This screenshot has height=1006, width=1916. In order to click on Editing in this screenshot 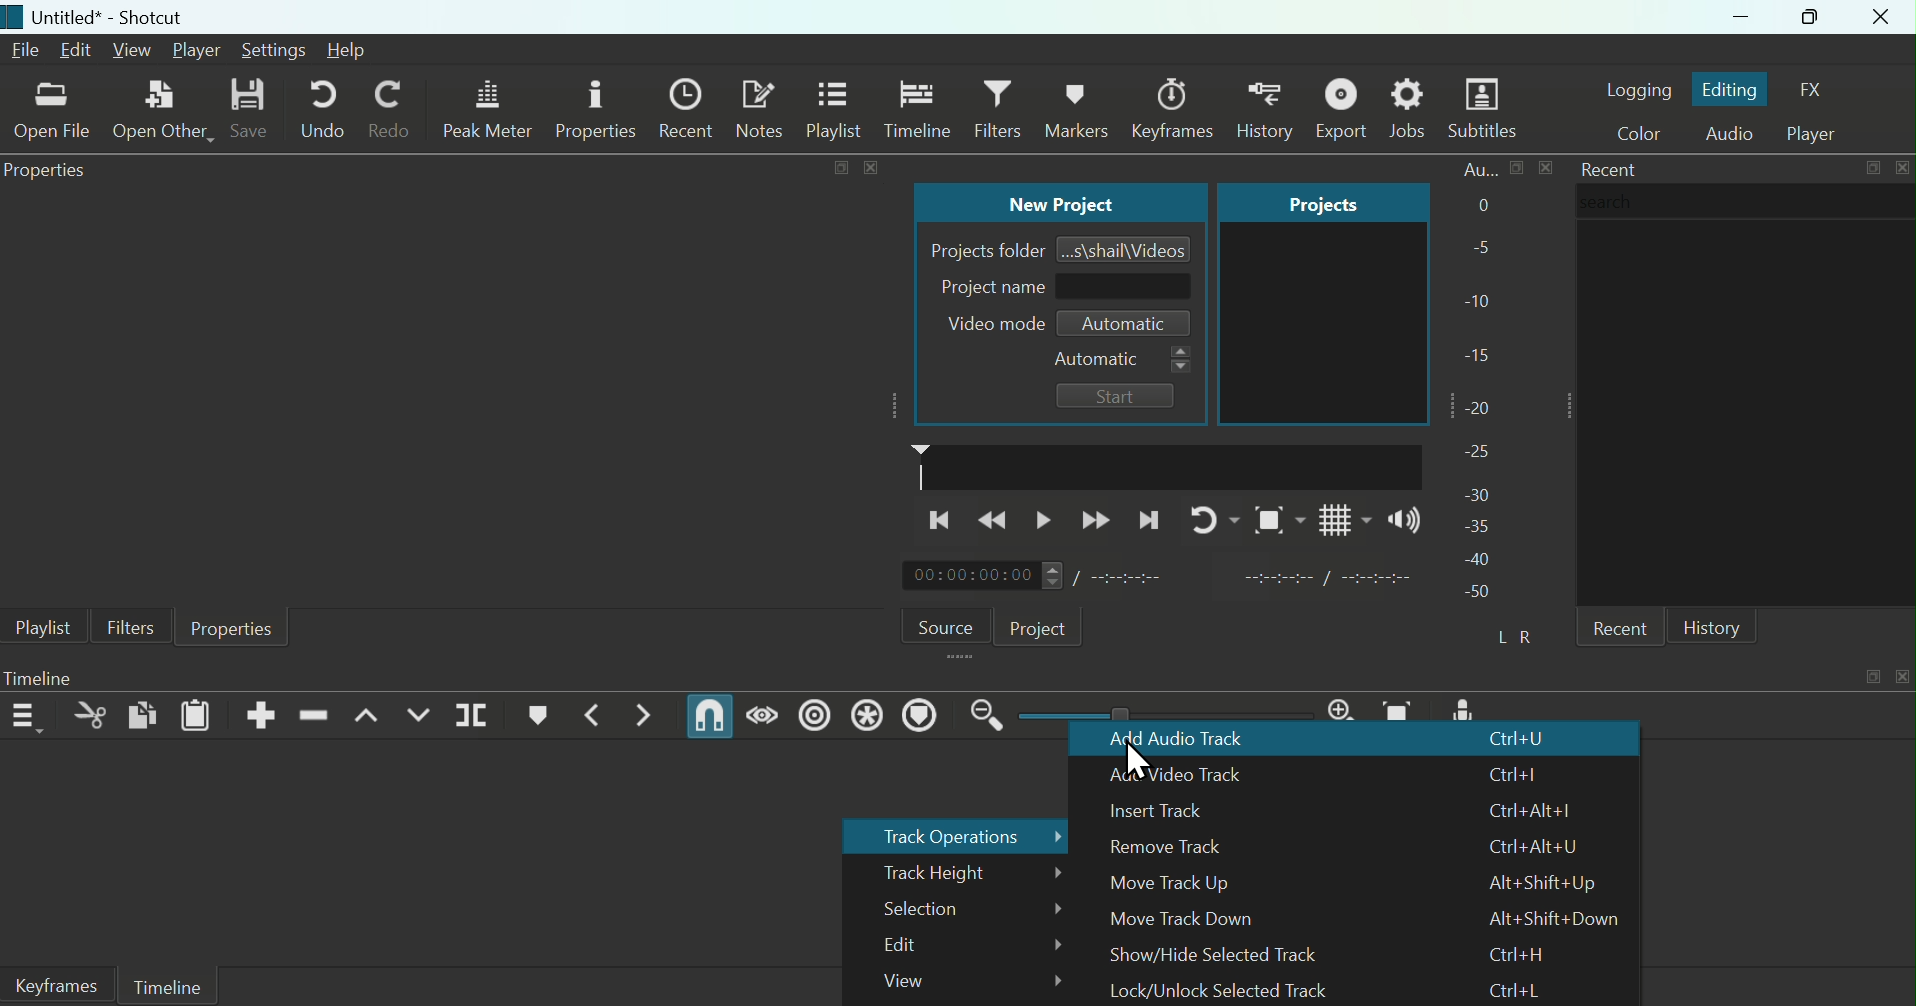, I will do `click(1732, 88)`.